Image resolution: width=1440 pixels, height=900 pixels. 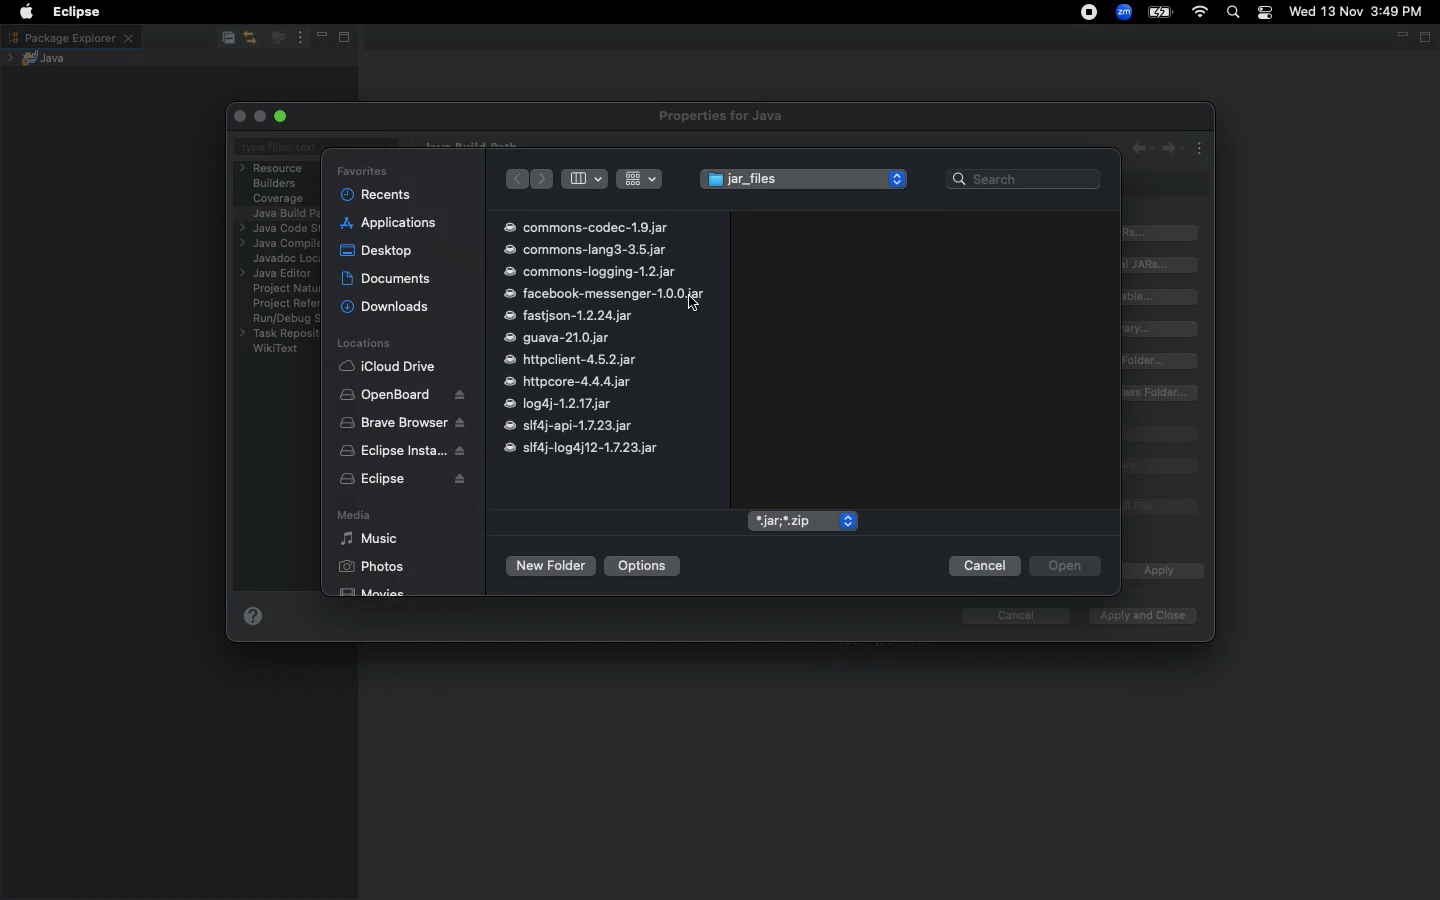 What do you see at coordinates (1160, 12) in the screenshot?
I see `Charge` at bounding box center [1160, 12].